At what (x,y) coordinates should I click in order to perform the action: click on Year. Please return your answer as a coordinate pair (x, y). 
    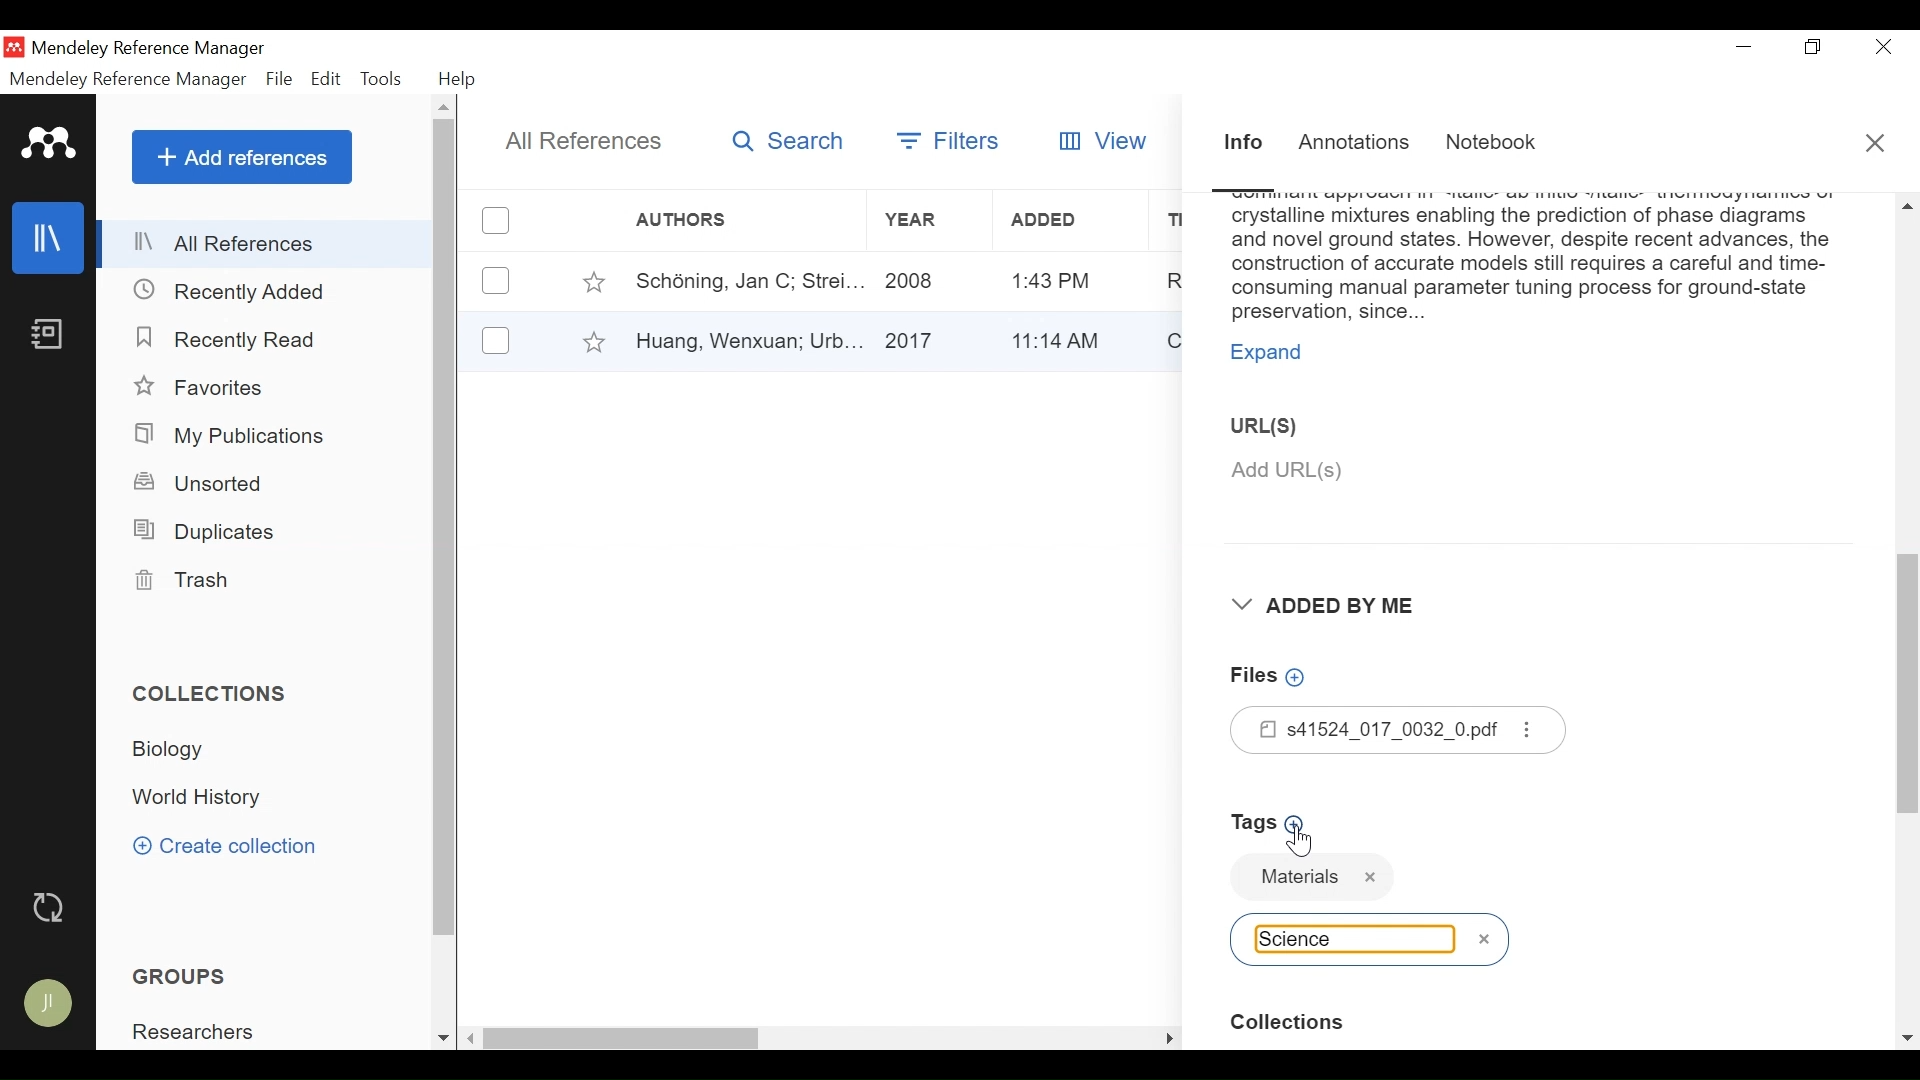
    Looking at the image, I should click on (926, 339).